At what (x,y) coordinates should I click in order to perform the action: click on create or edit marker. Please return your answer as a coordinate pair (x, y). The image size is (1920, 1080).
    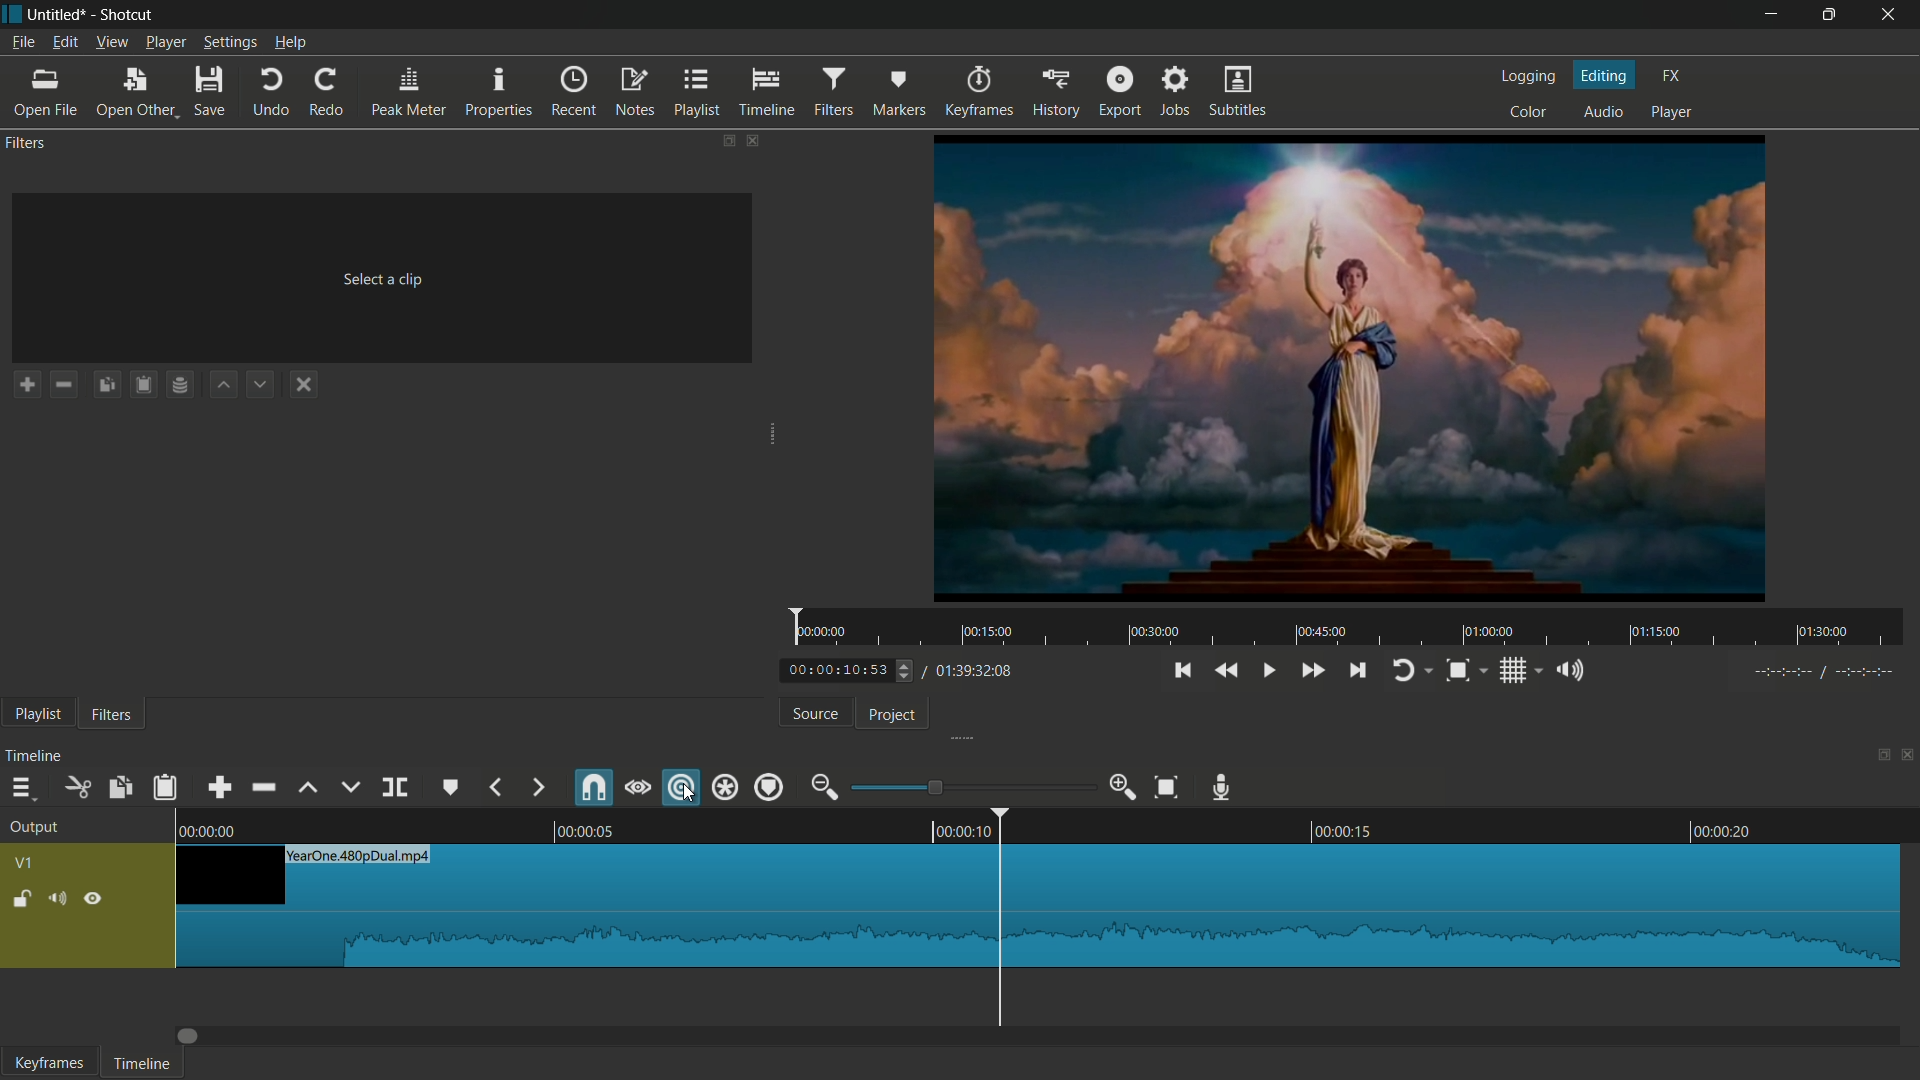
    Looking at the image, I should click on (447, 787).